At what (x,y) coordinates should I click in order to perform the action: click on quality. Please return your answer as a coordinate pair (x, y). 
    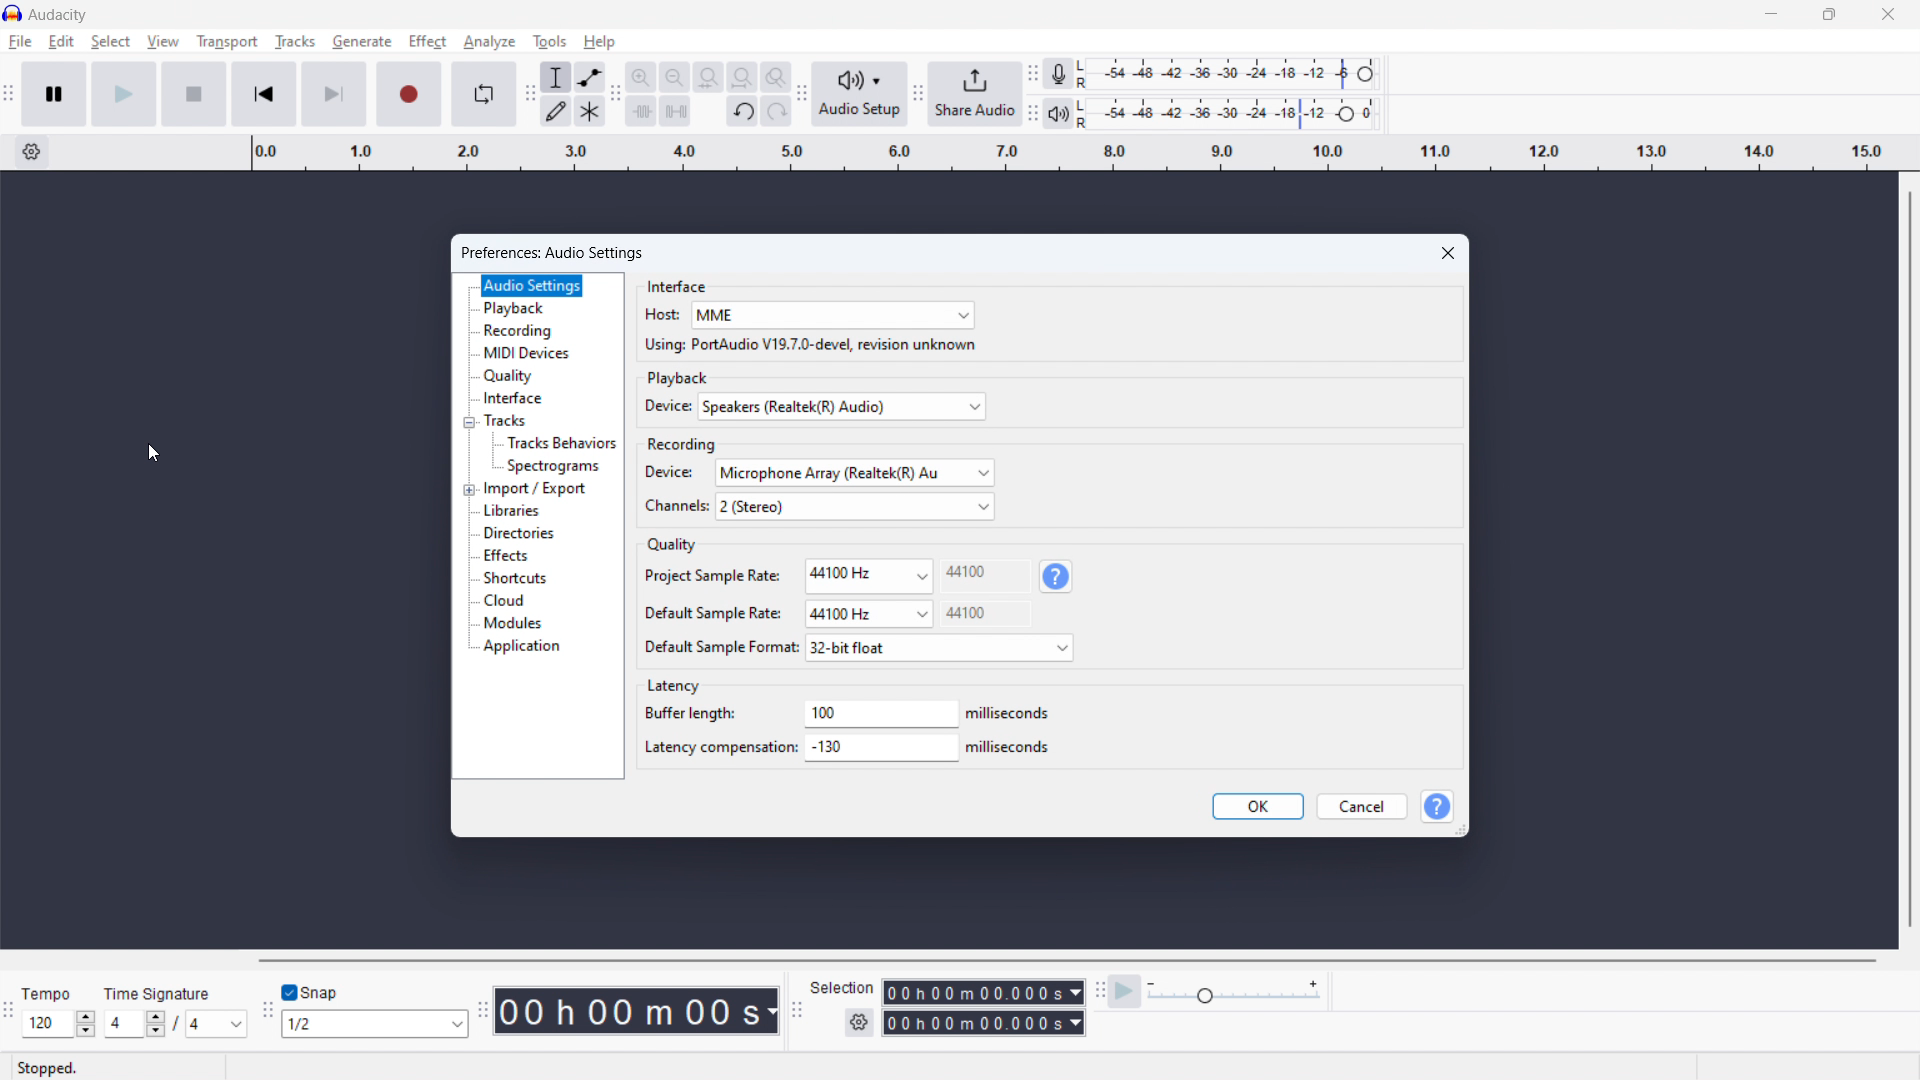
    Looking at the image, I should click on (670, 544).